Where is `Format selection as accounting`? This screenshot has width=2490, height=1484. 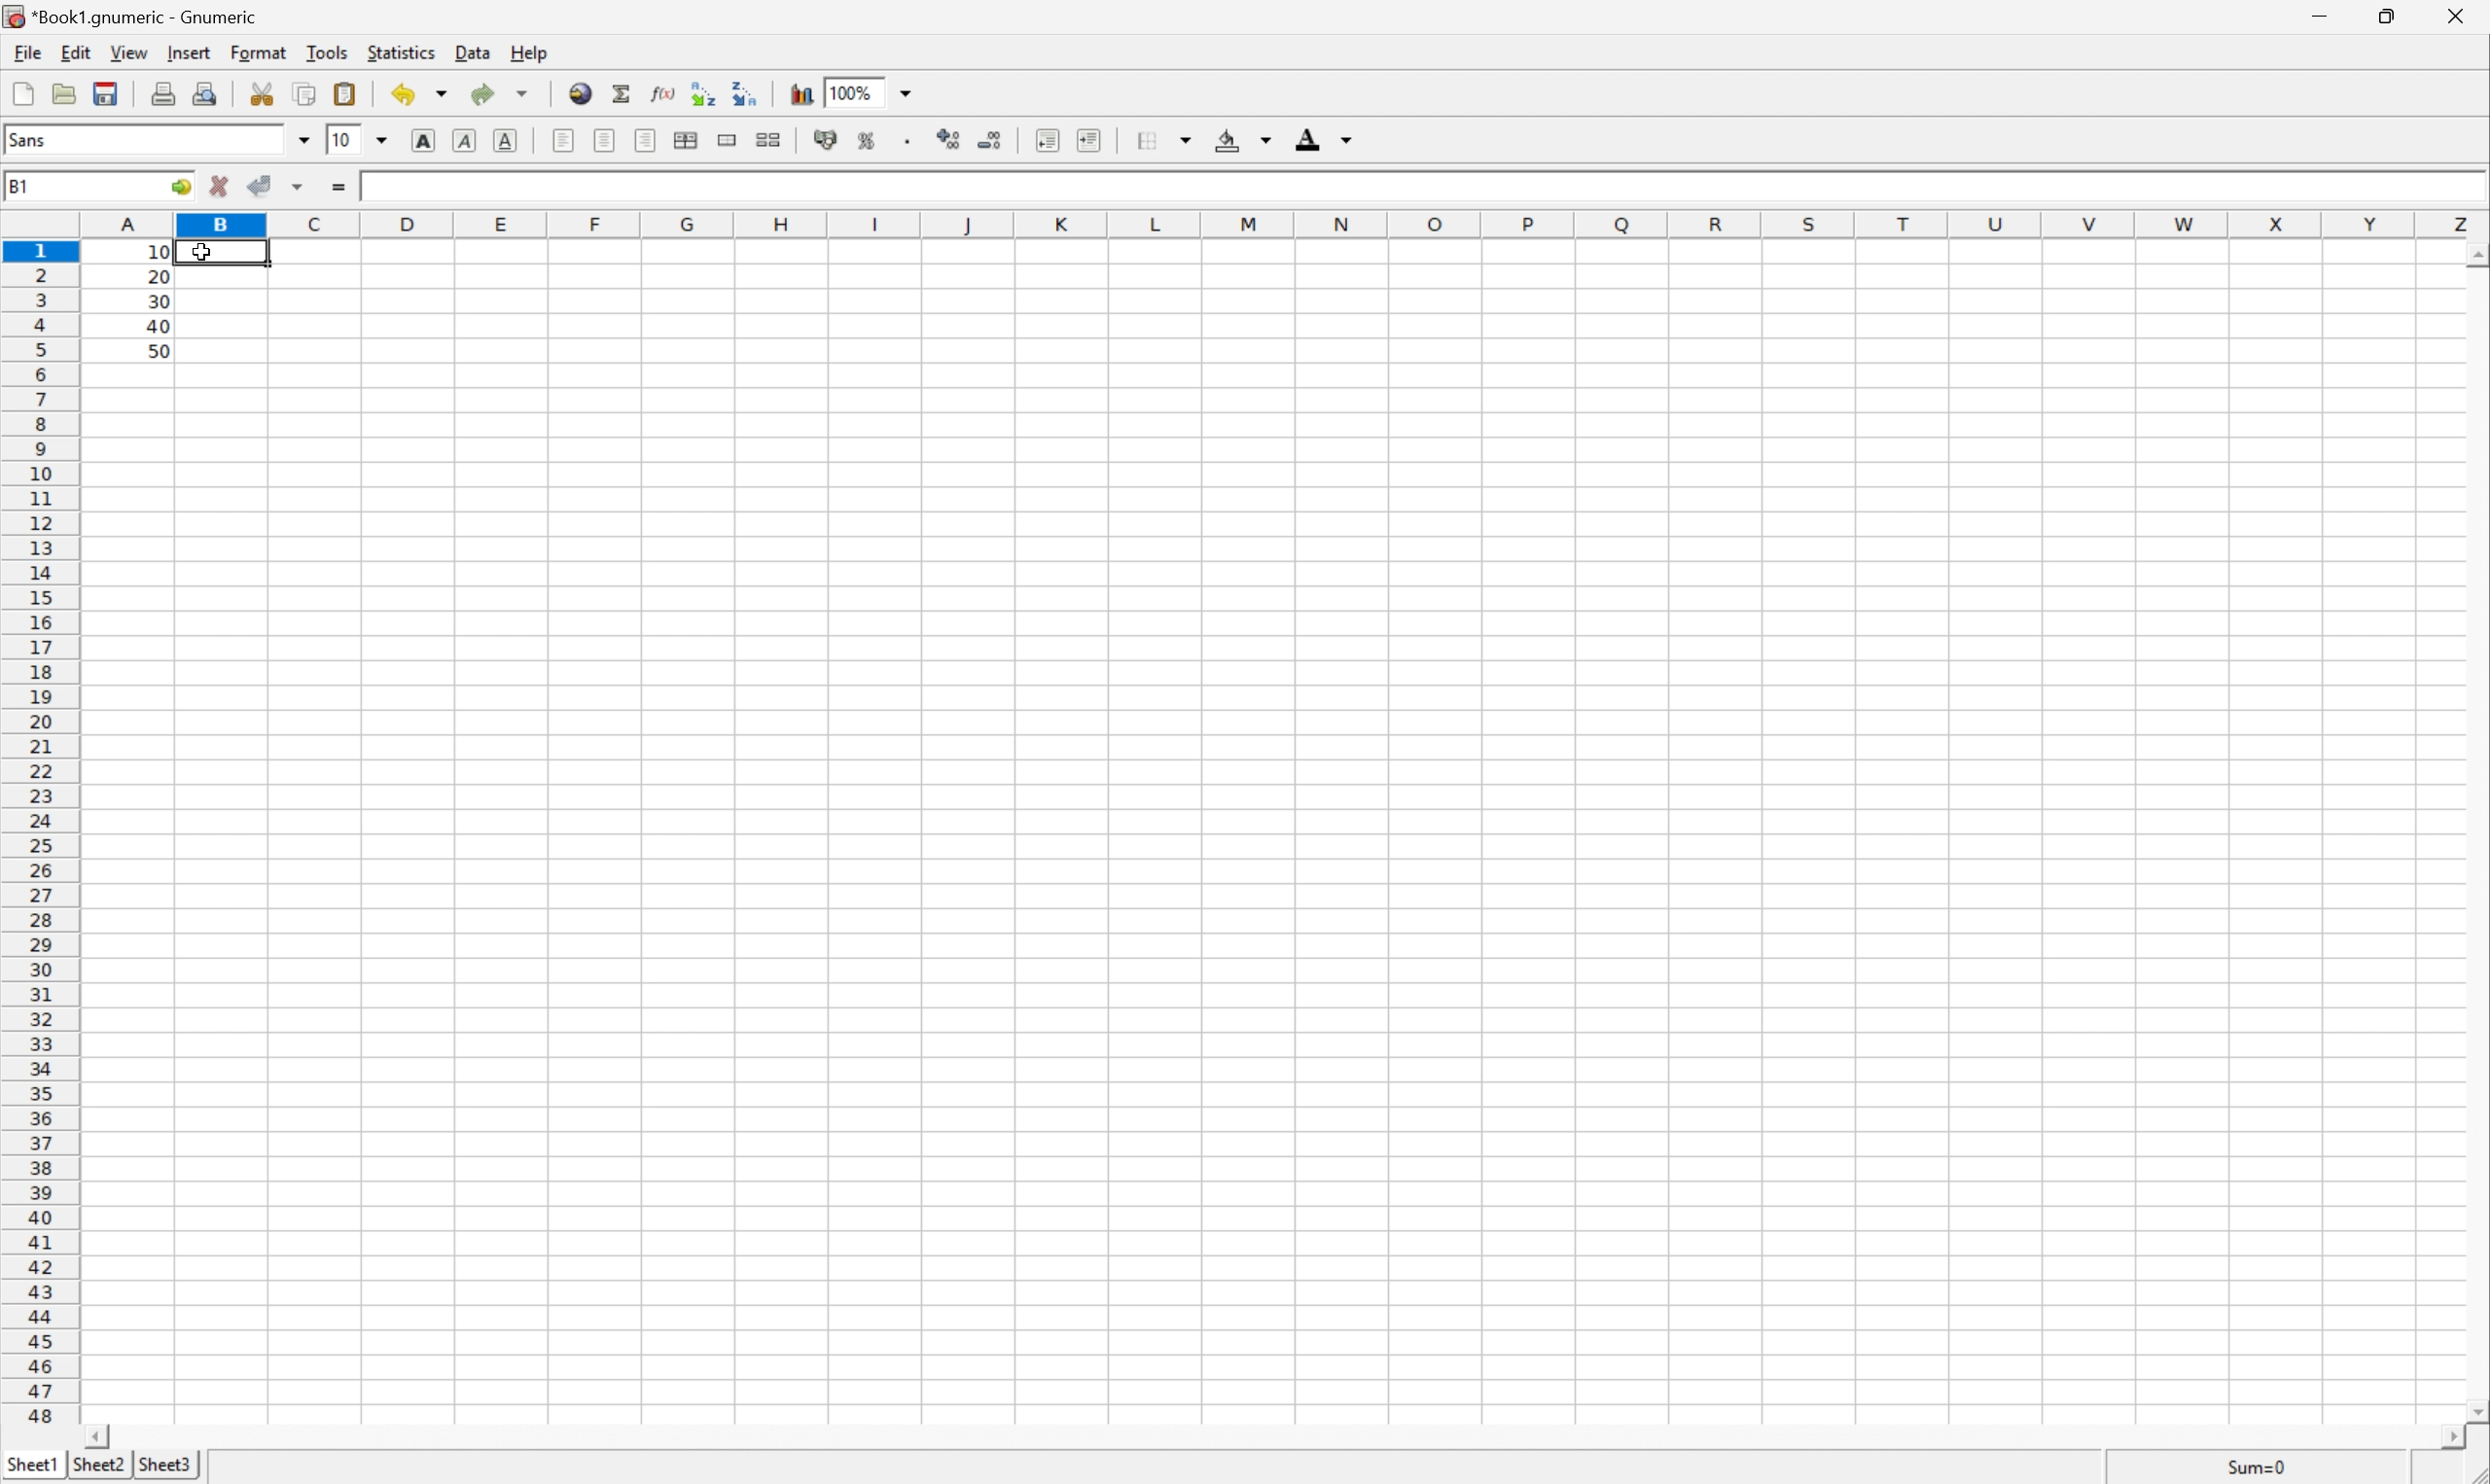
Format selection as accounting is located at coordinates (827, 138).